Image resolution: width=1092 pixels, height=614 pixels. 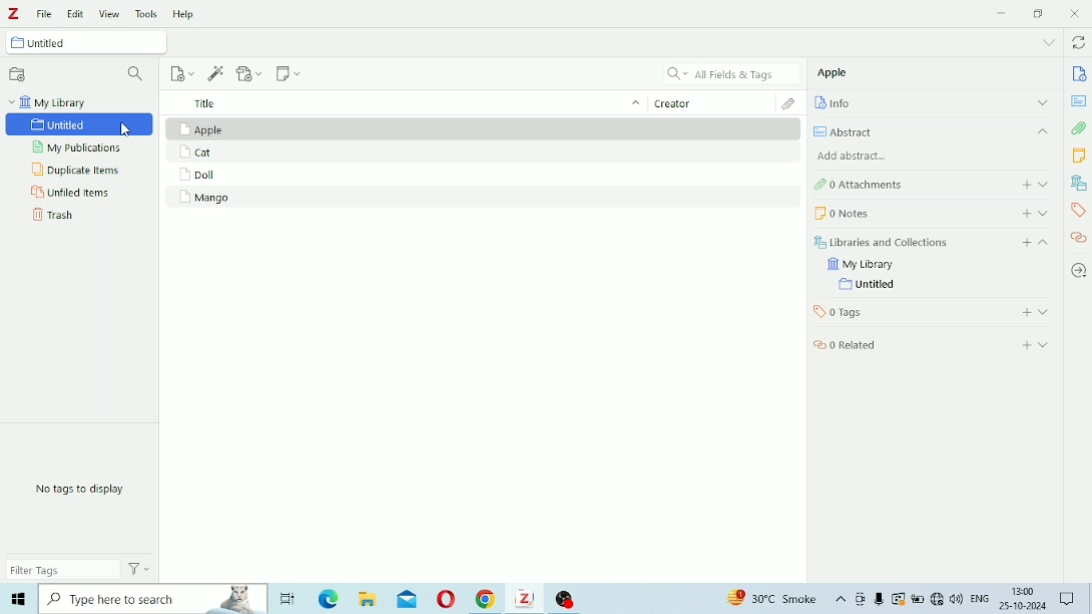 I want to click on Attachments, so click(x=858, y=186).